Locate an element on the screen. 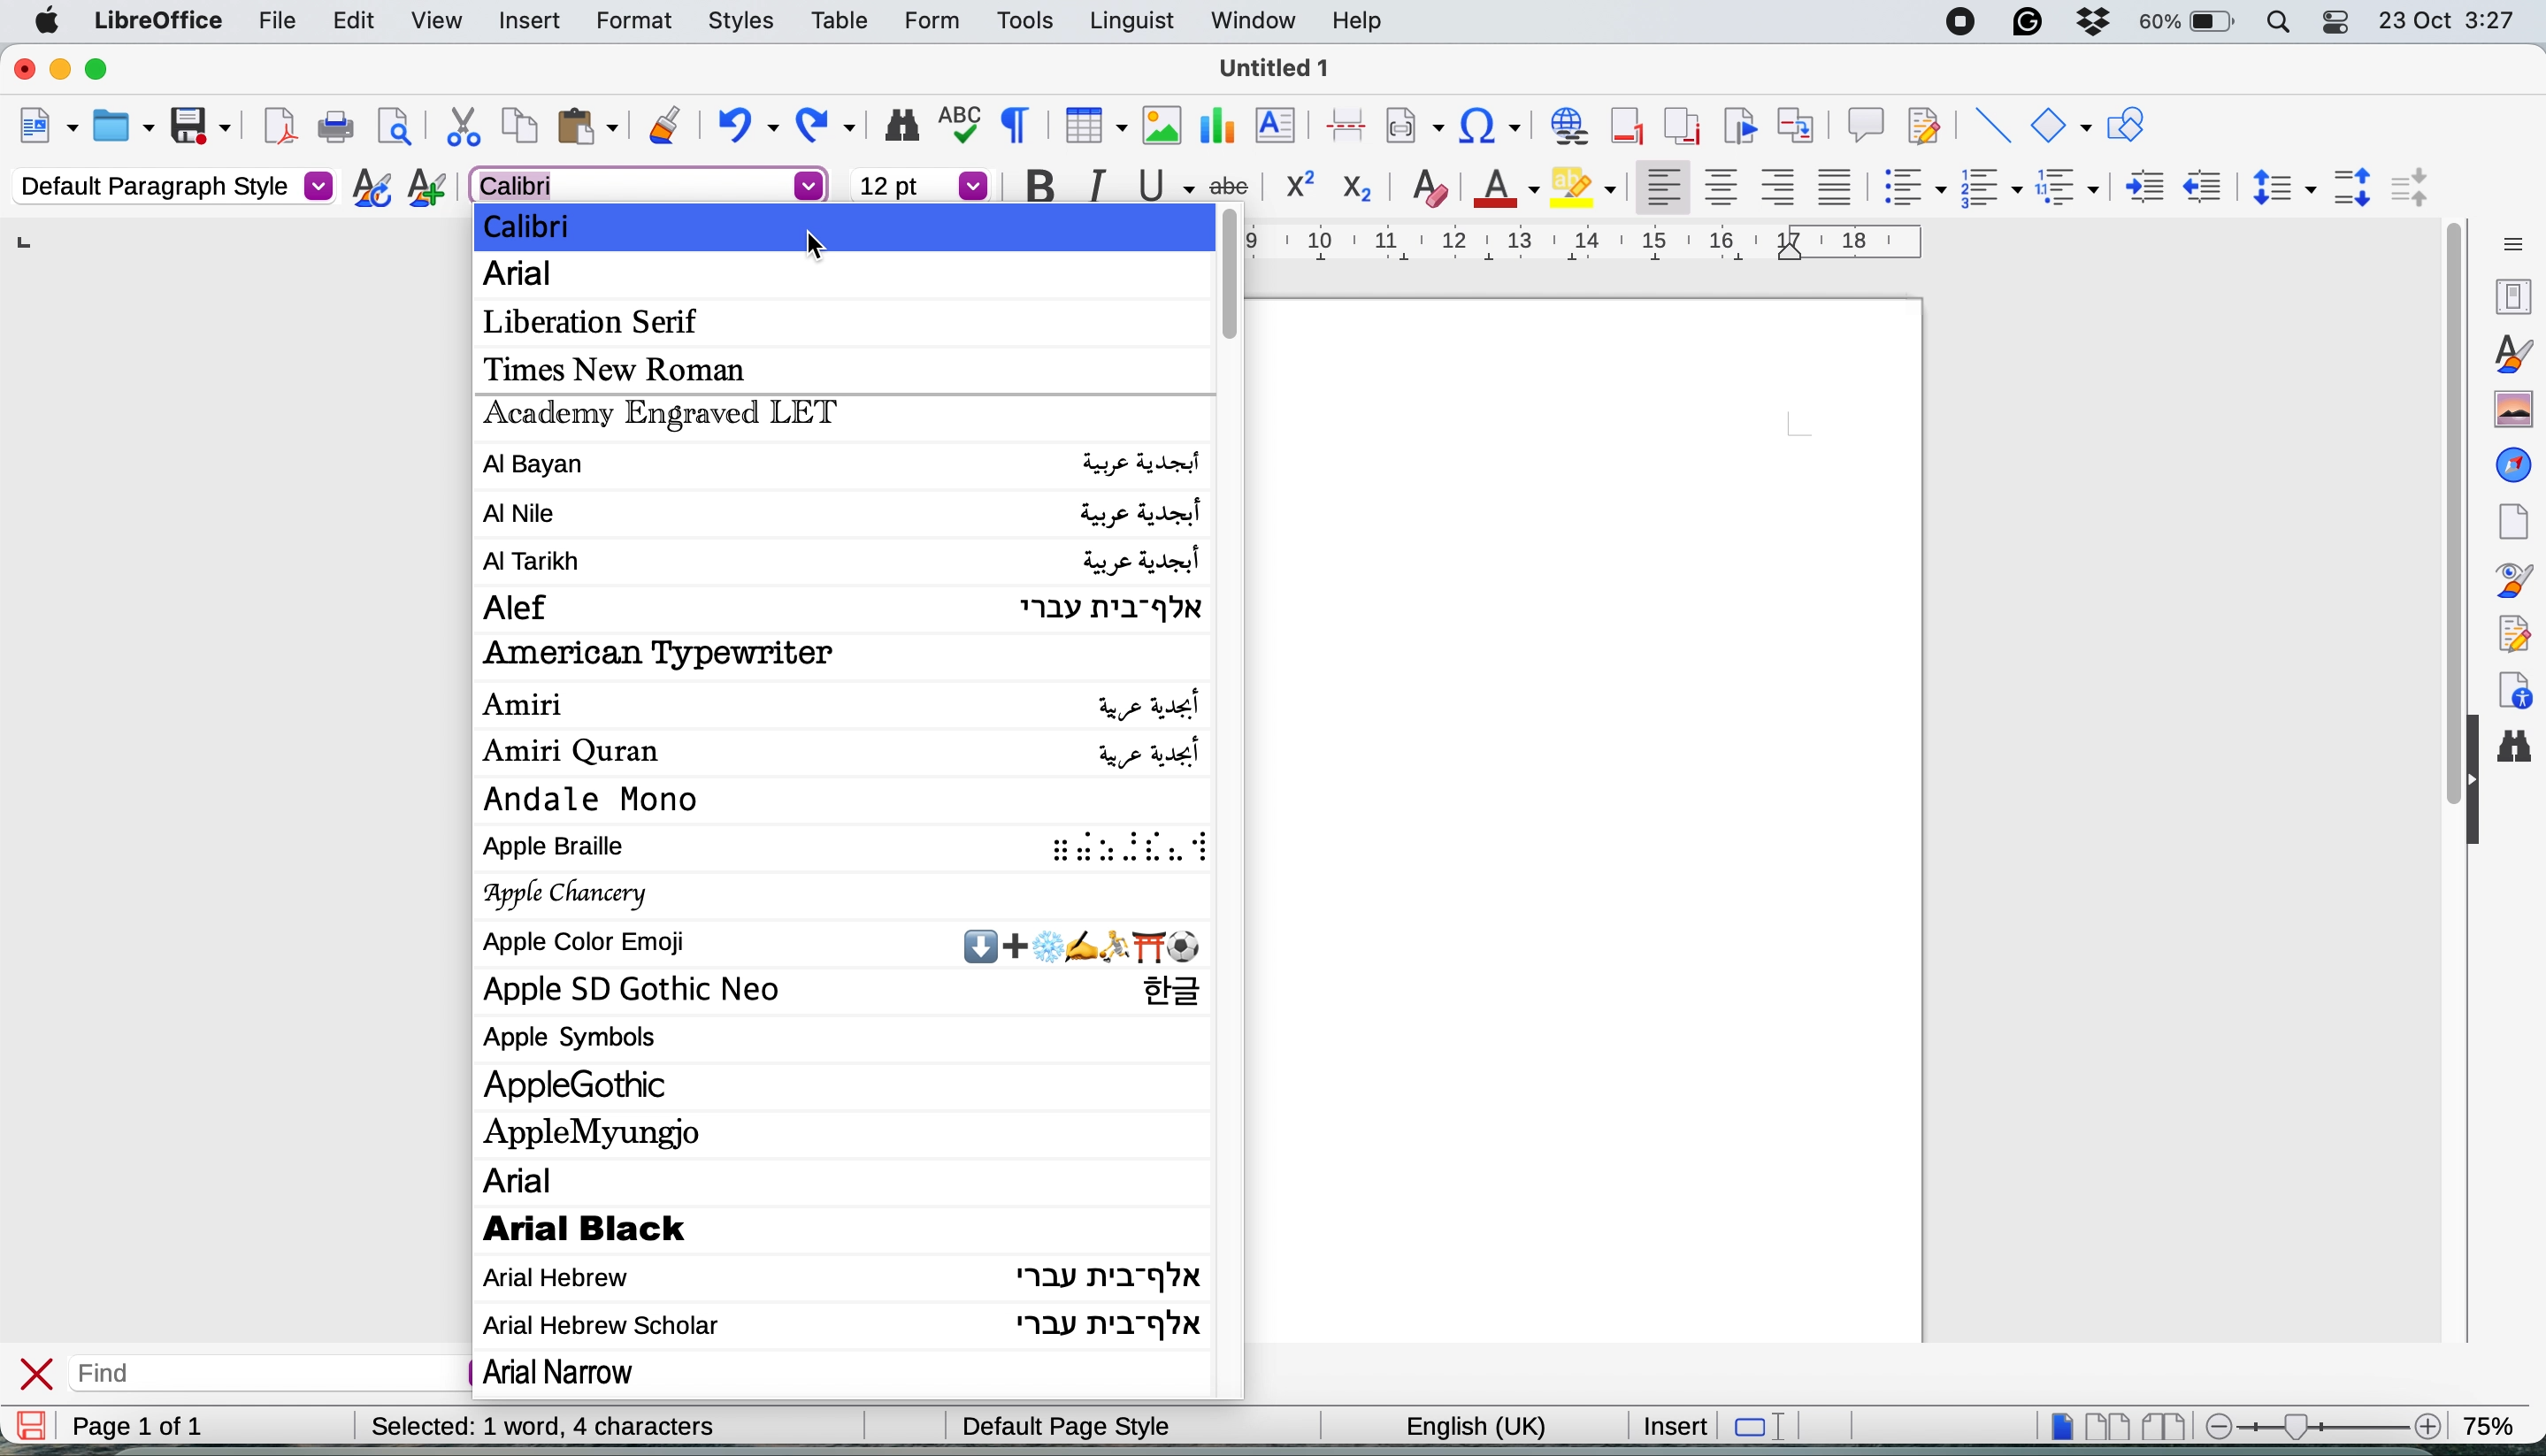 The width and height of the screenshot is (2546, 1456). gallery is located at coordinates (2510, 409).